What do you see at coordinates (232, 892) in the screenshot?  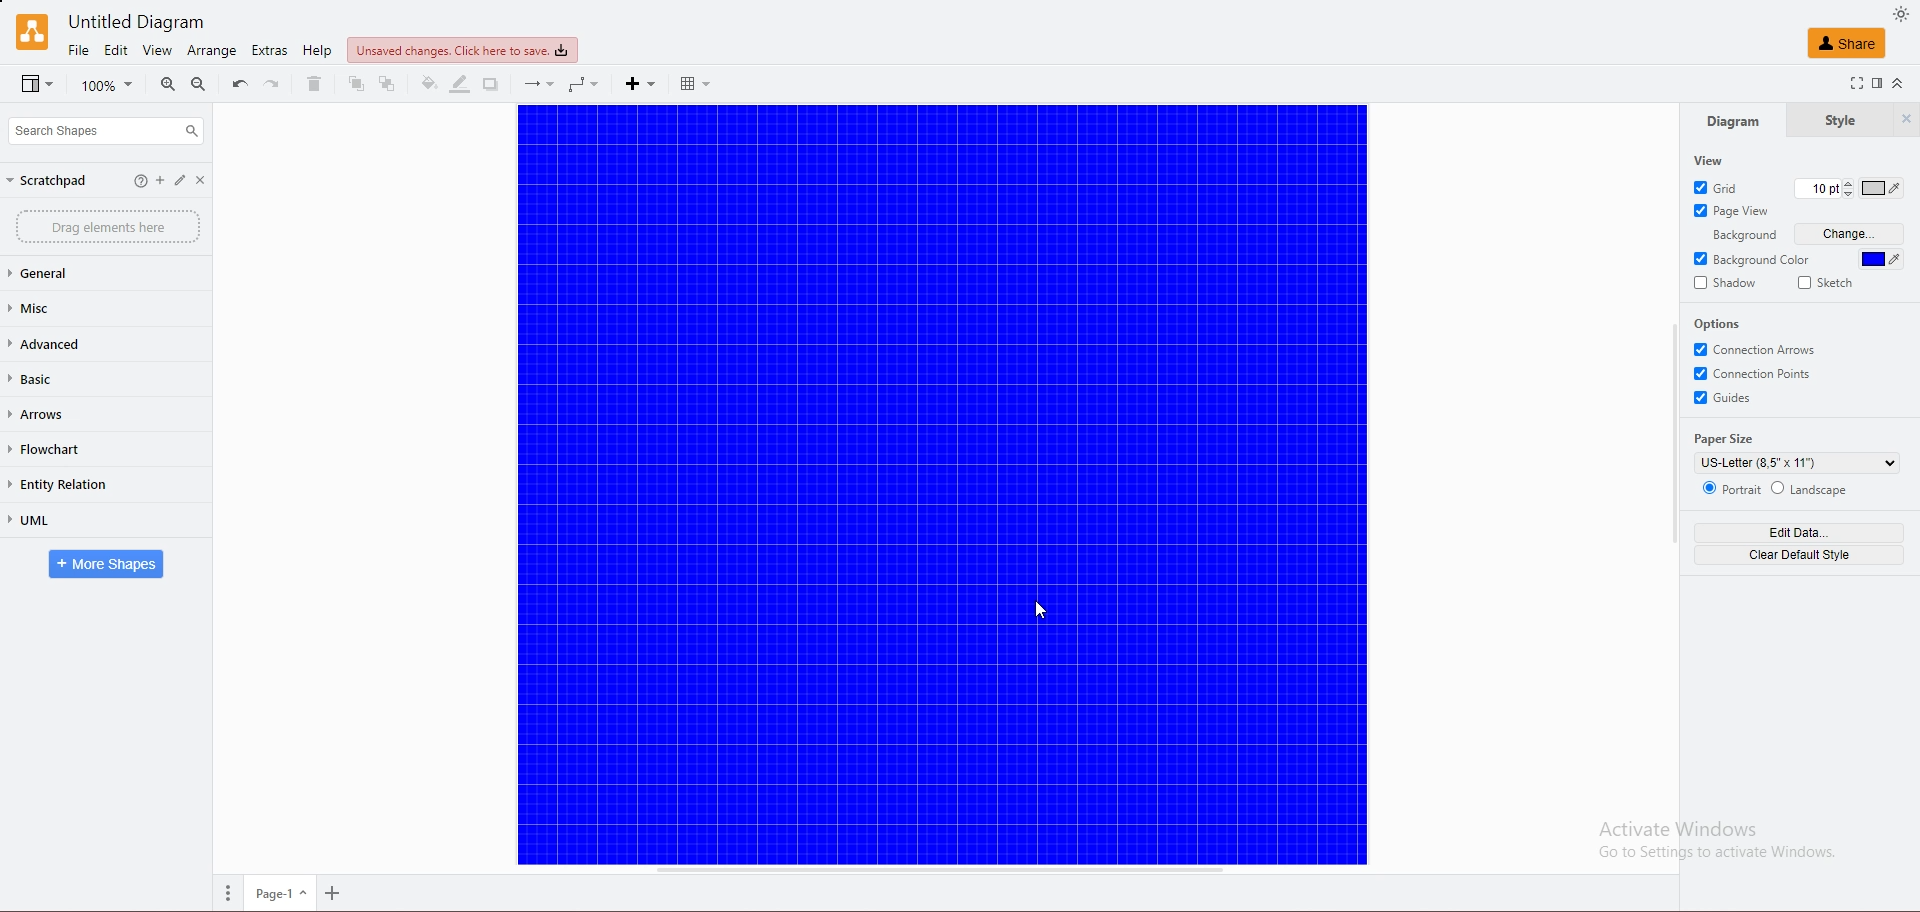 I see `more options` at bounding box center [232, 892].